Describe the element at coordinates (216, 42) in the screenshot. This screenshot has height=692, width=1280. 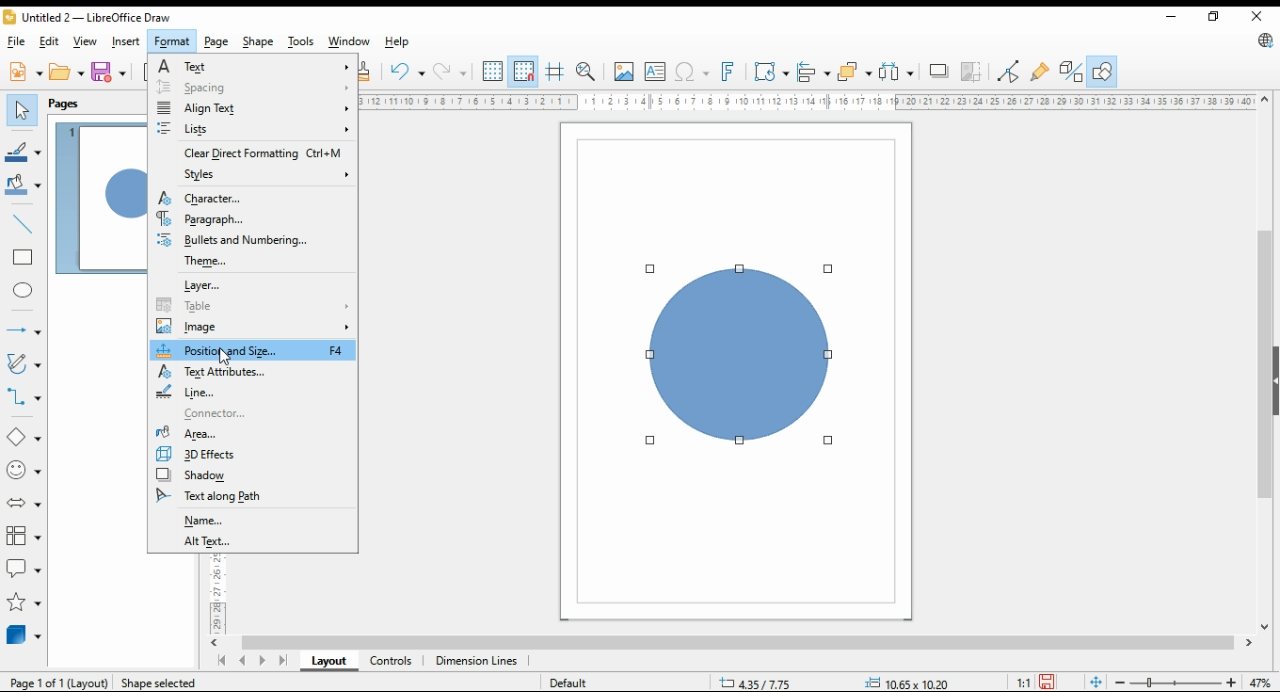
I see `page` at that location.